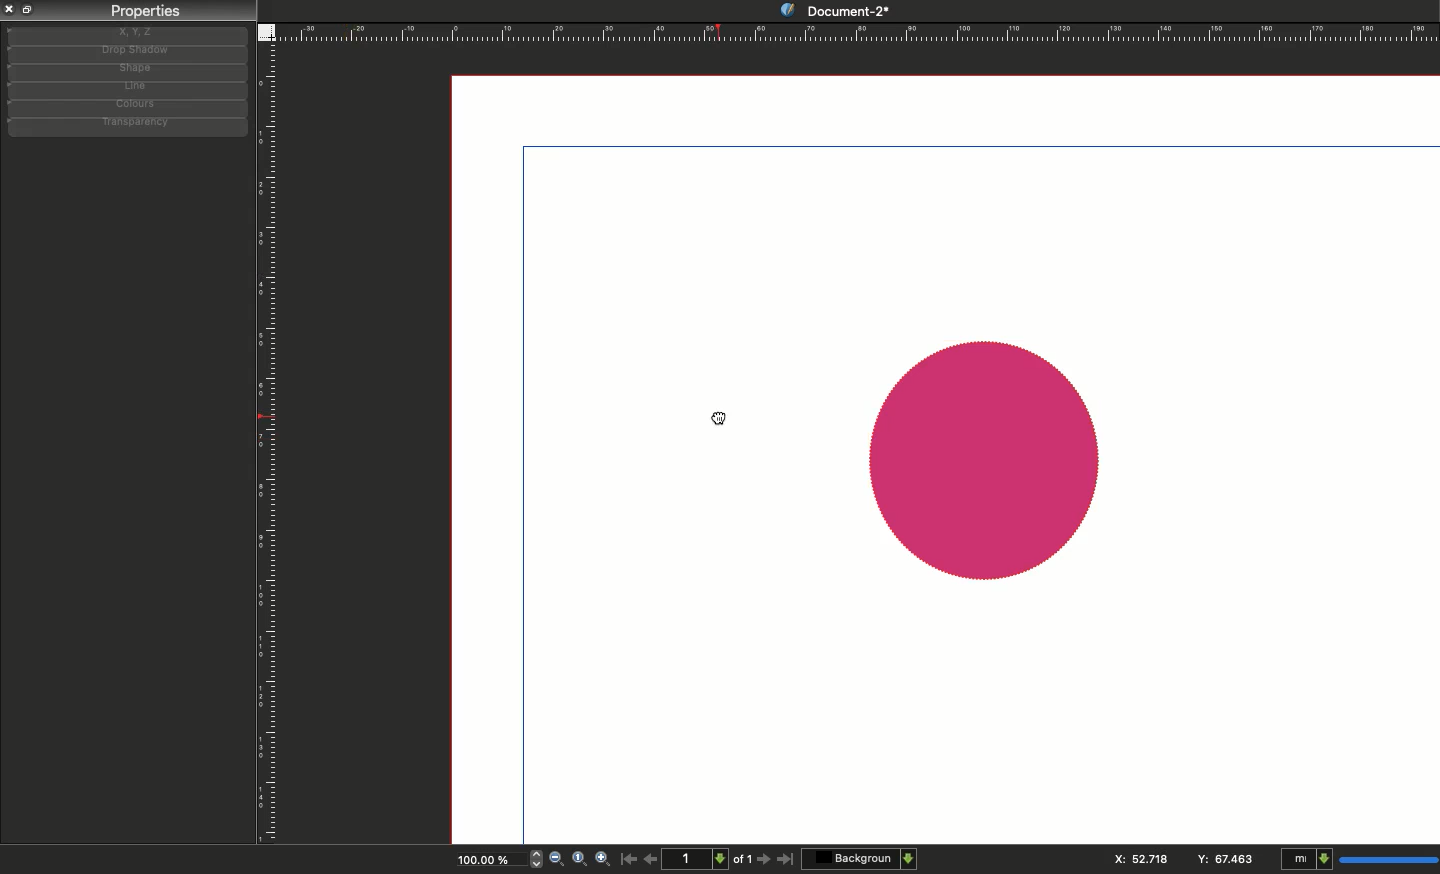 This screenshot has height=874, width=1440. What do you see at coordinates (861, 858) in the screenshot?
I see `Background` at bounding box center [861, 858].